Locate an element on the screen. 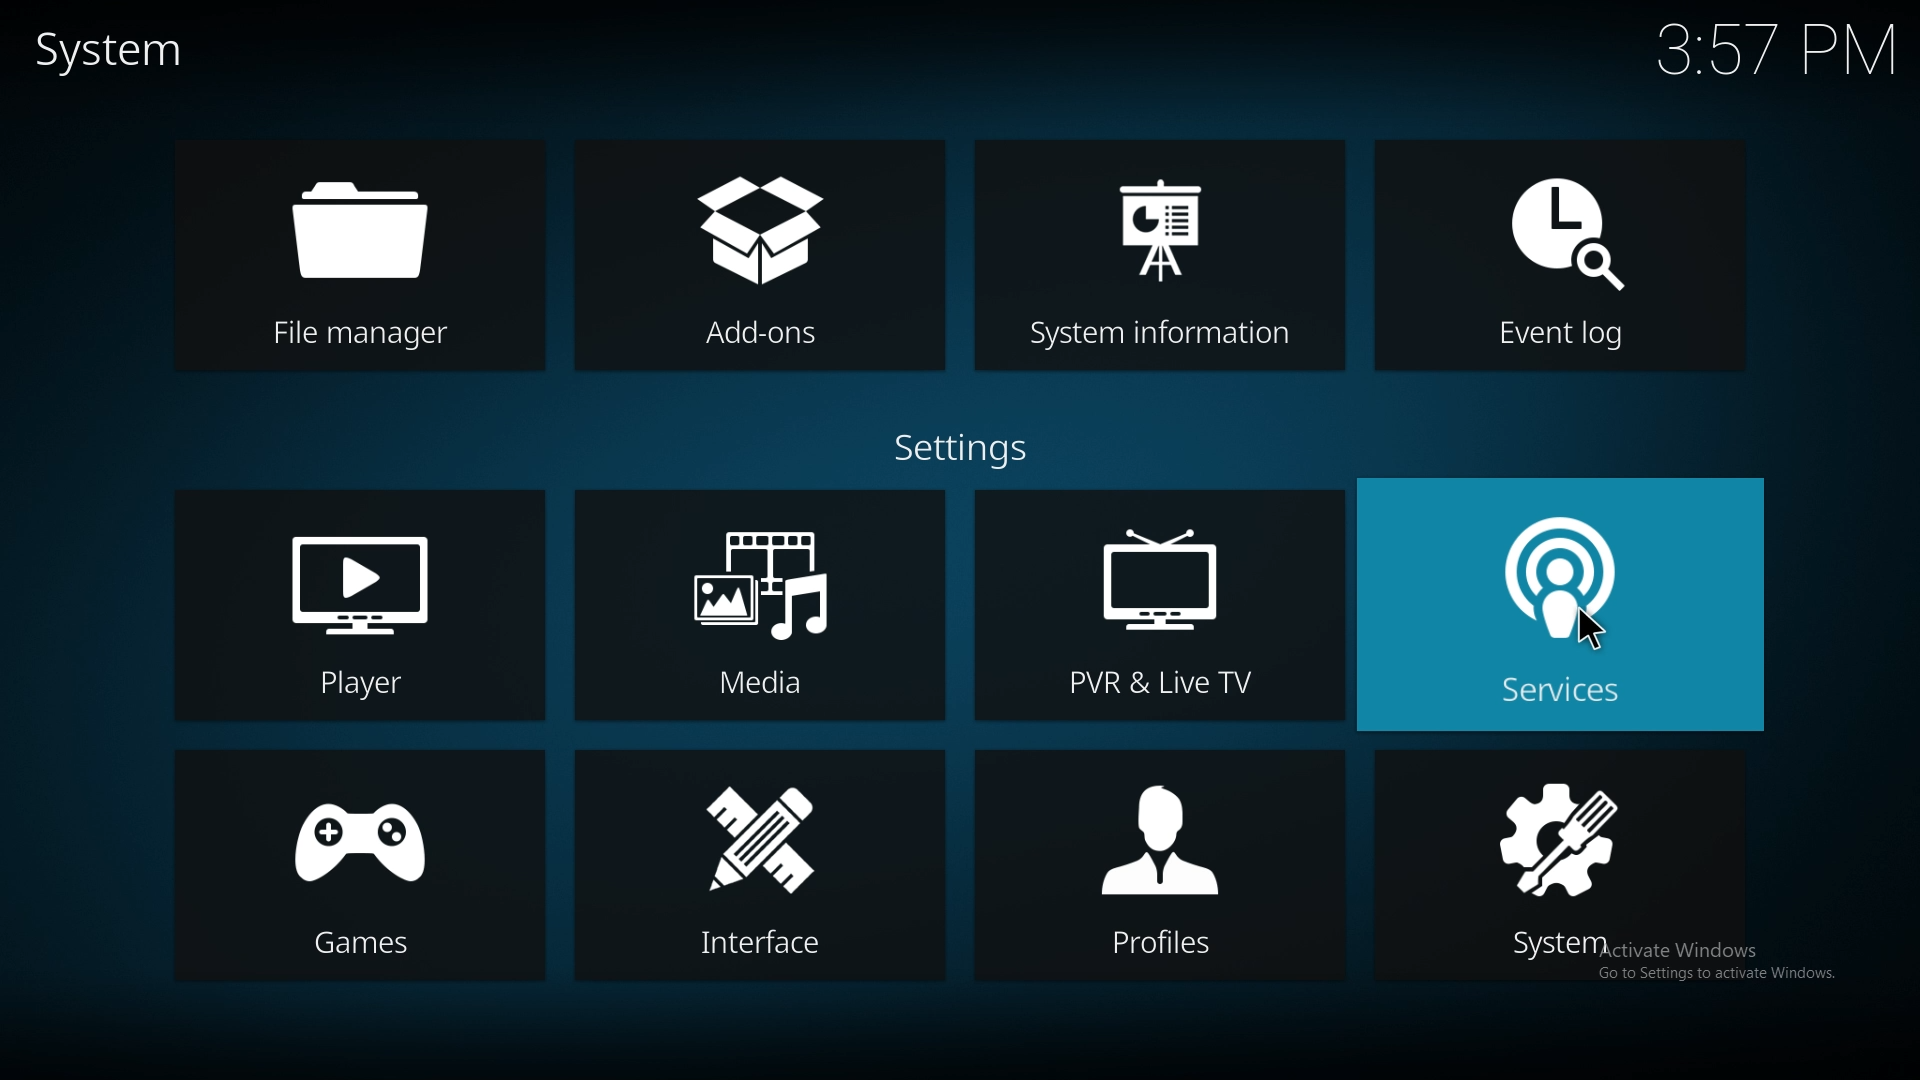 Image resolution: width=1920 pixels, height=1080 pixels. pvr and live tv is located at coordinates (1161, 603).